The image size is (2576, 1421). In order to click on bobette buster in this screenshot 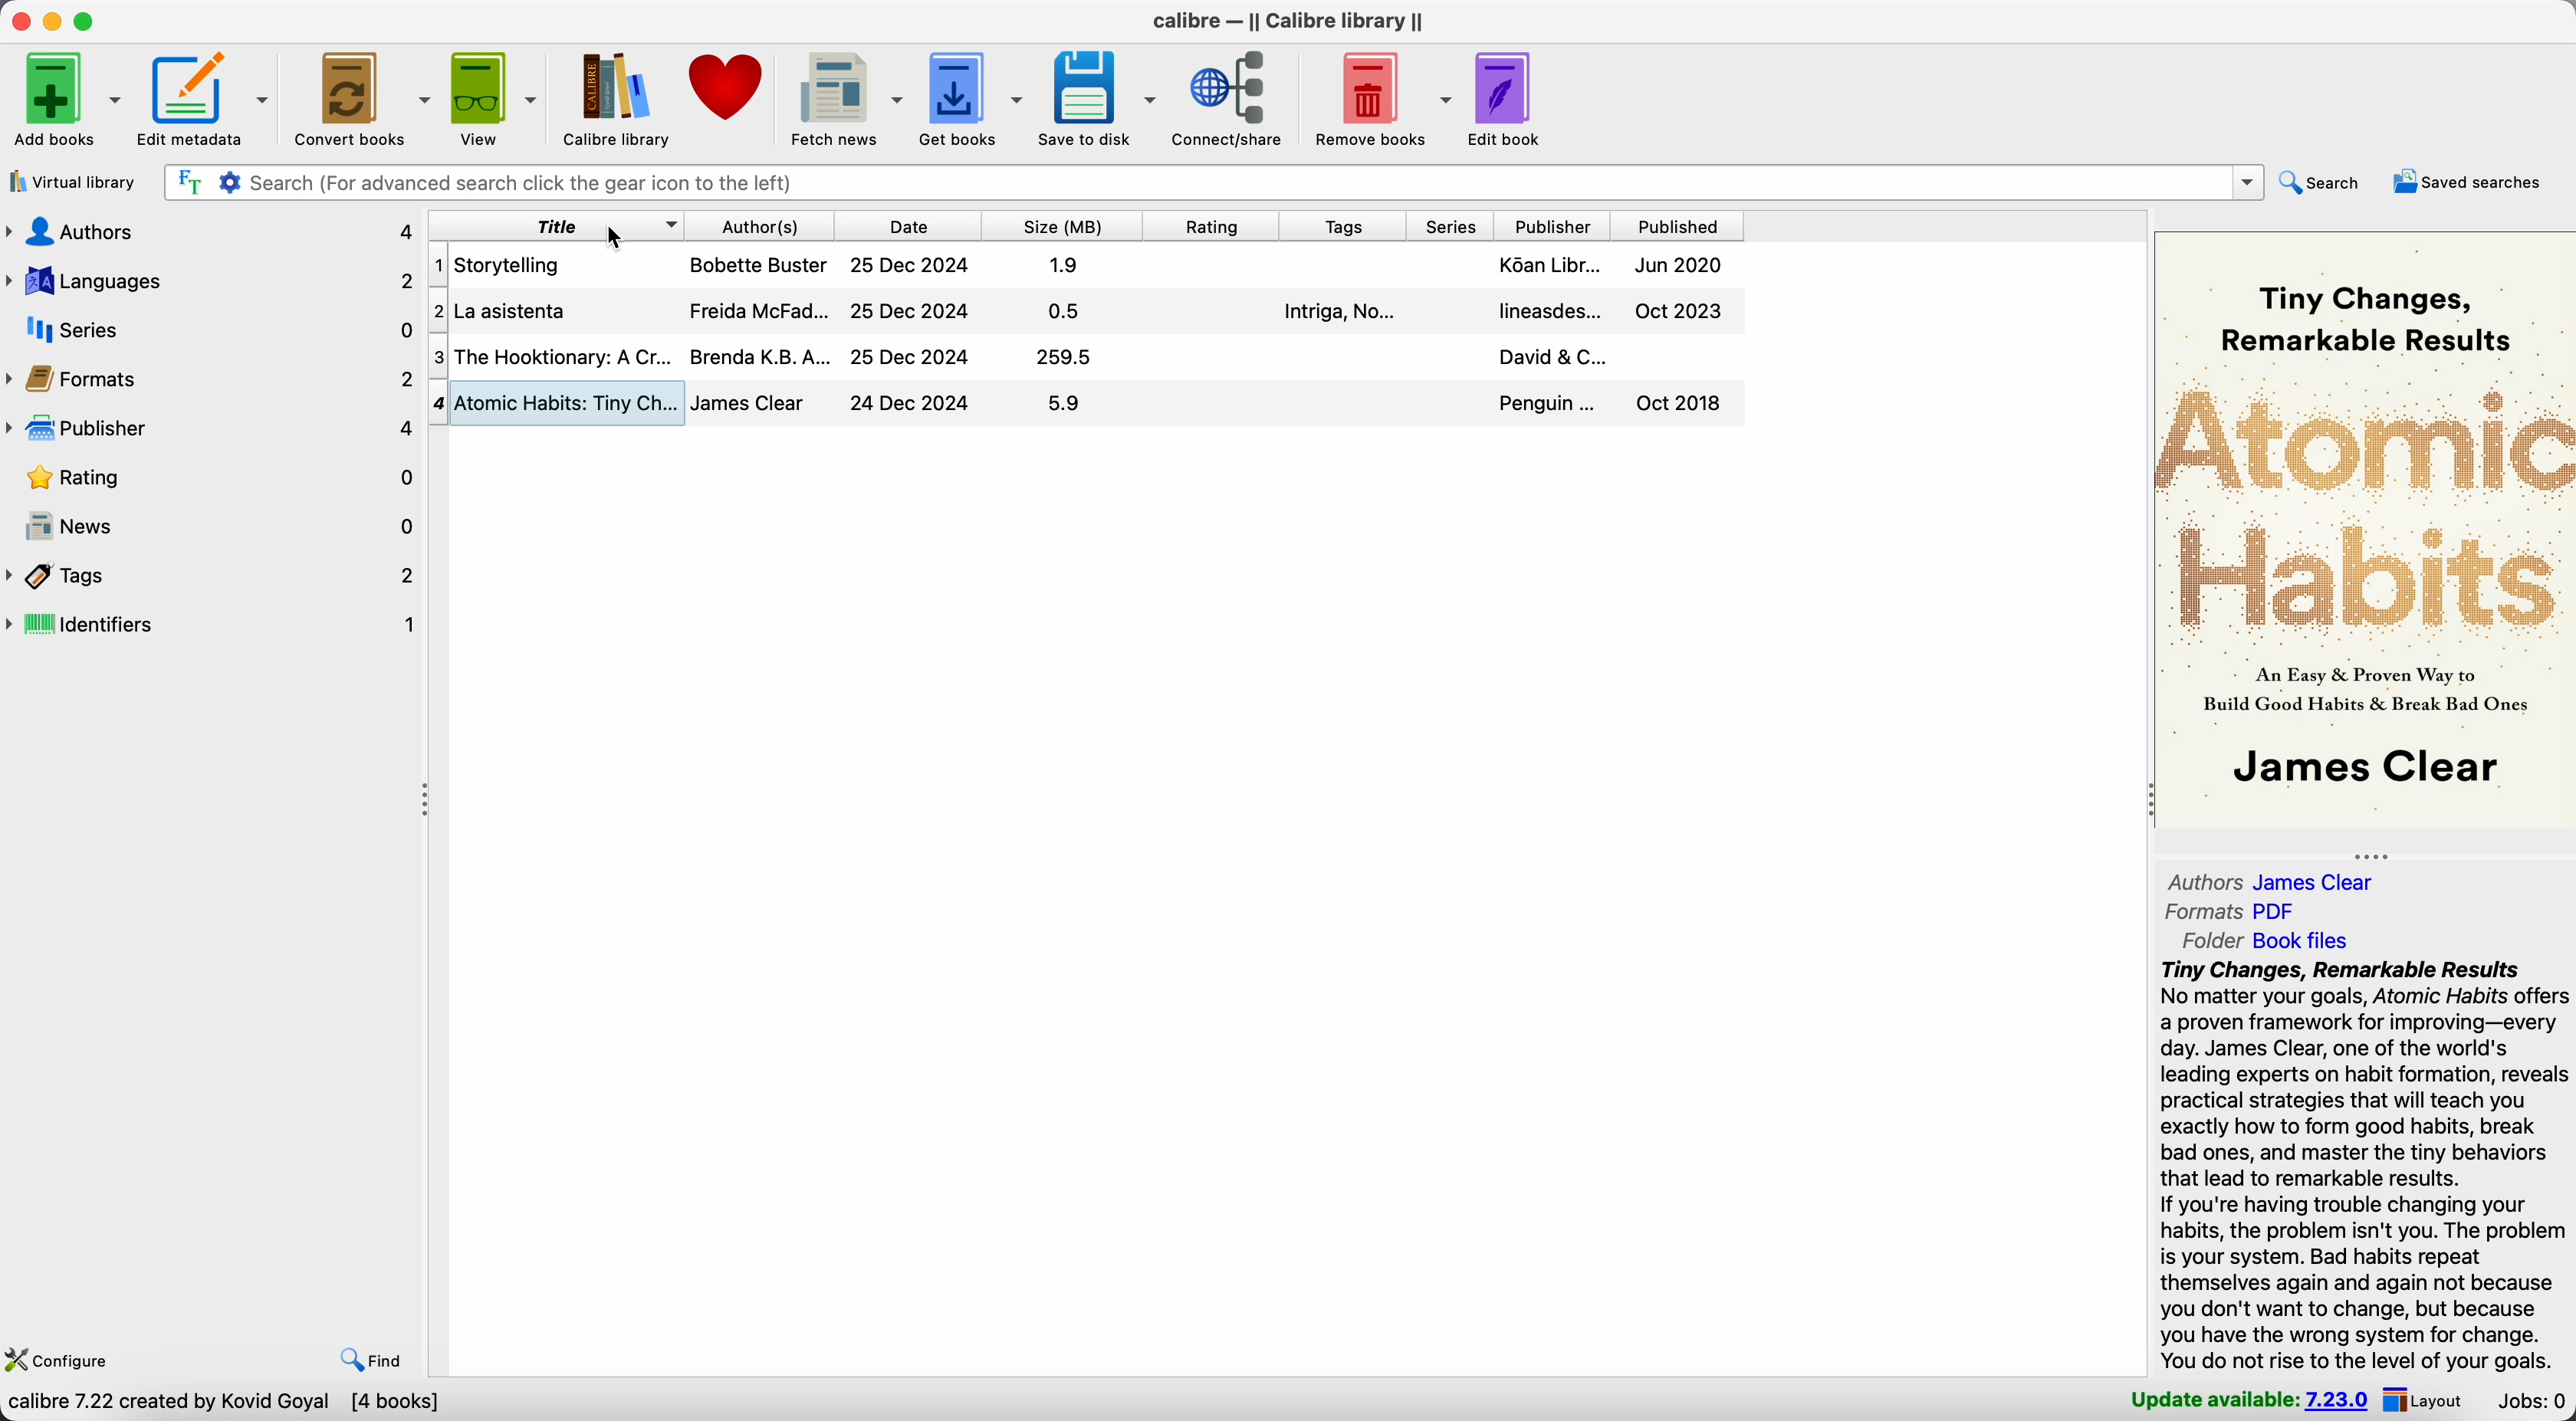, I will do `click(760, 264)`.